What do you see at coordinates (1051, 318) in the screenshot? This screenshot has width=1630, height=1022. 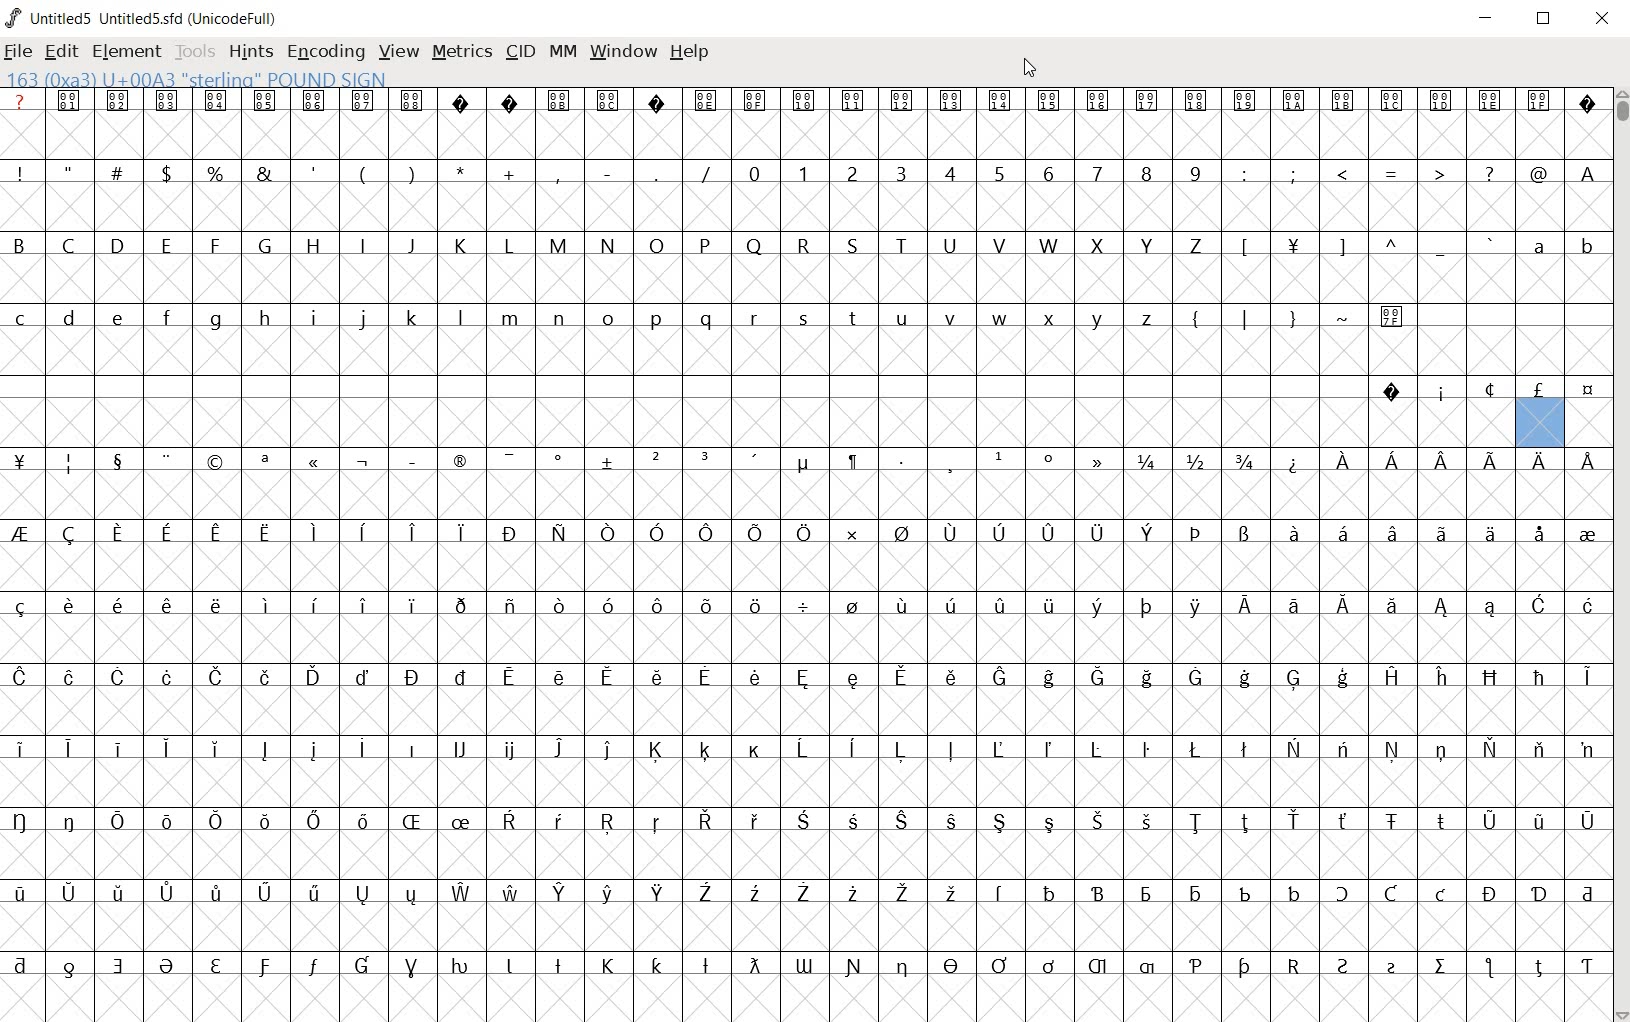 I see `x` at bounding box center [1051, 318].